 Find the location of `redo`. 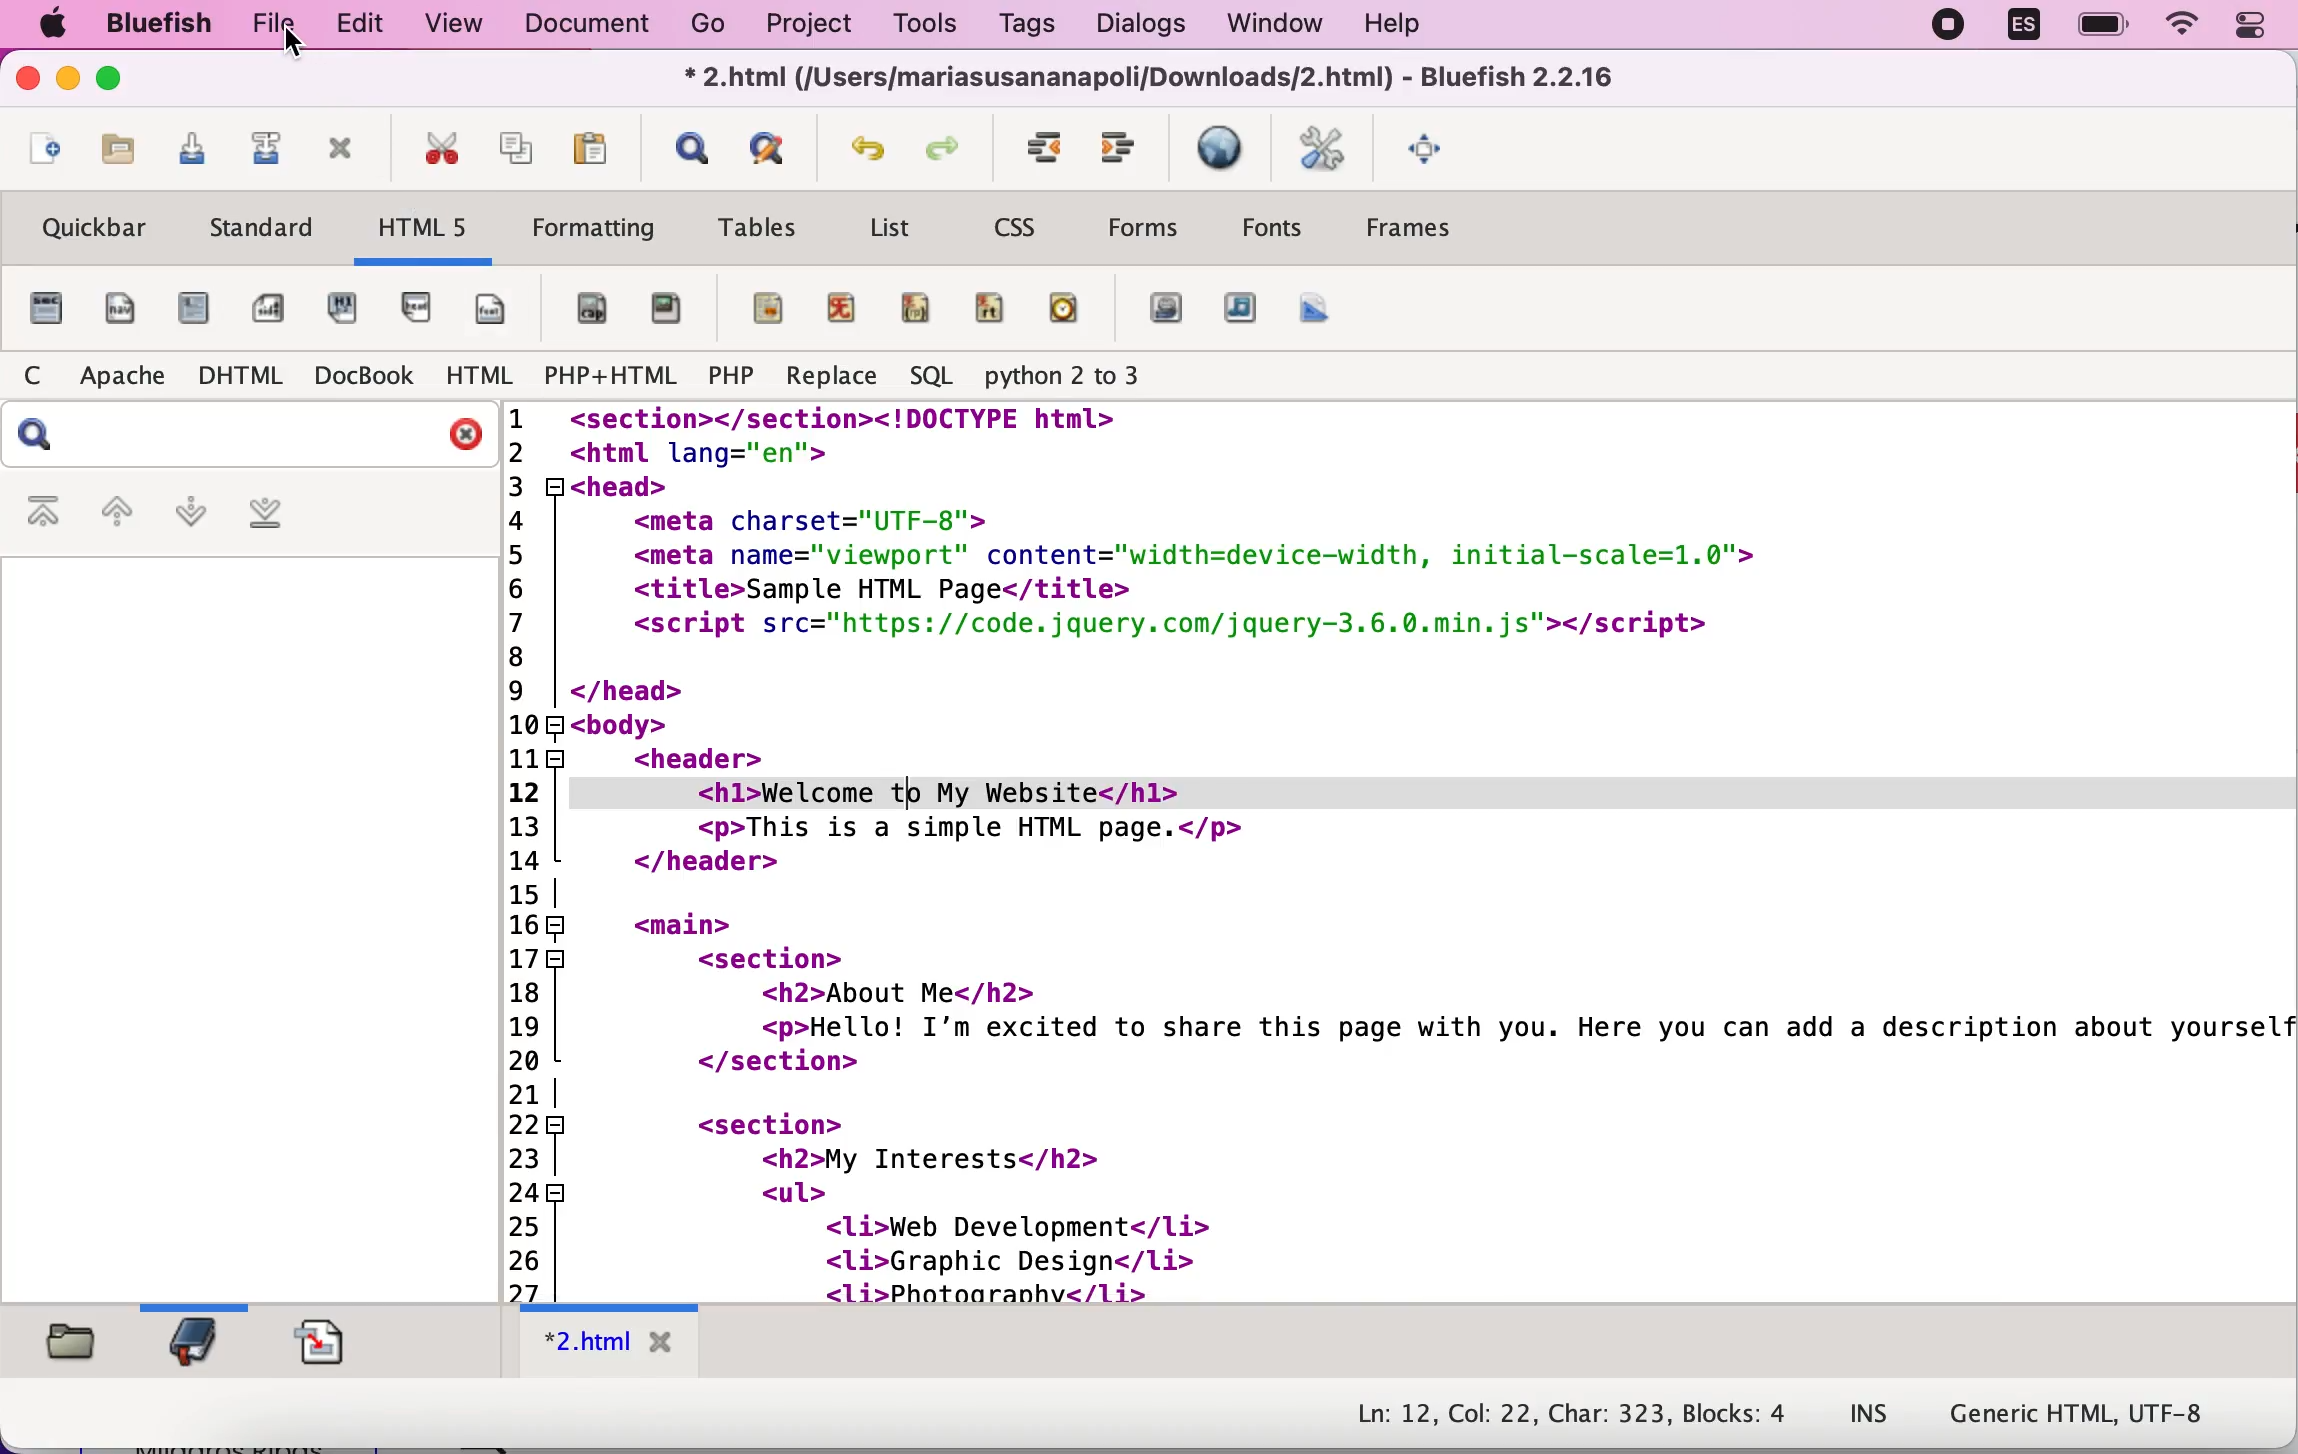

redo is located at coordinates (945, 146).